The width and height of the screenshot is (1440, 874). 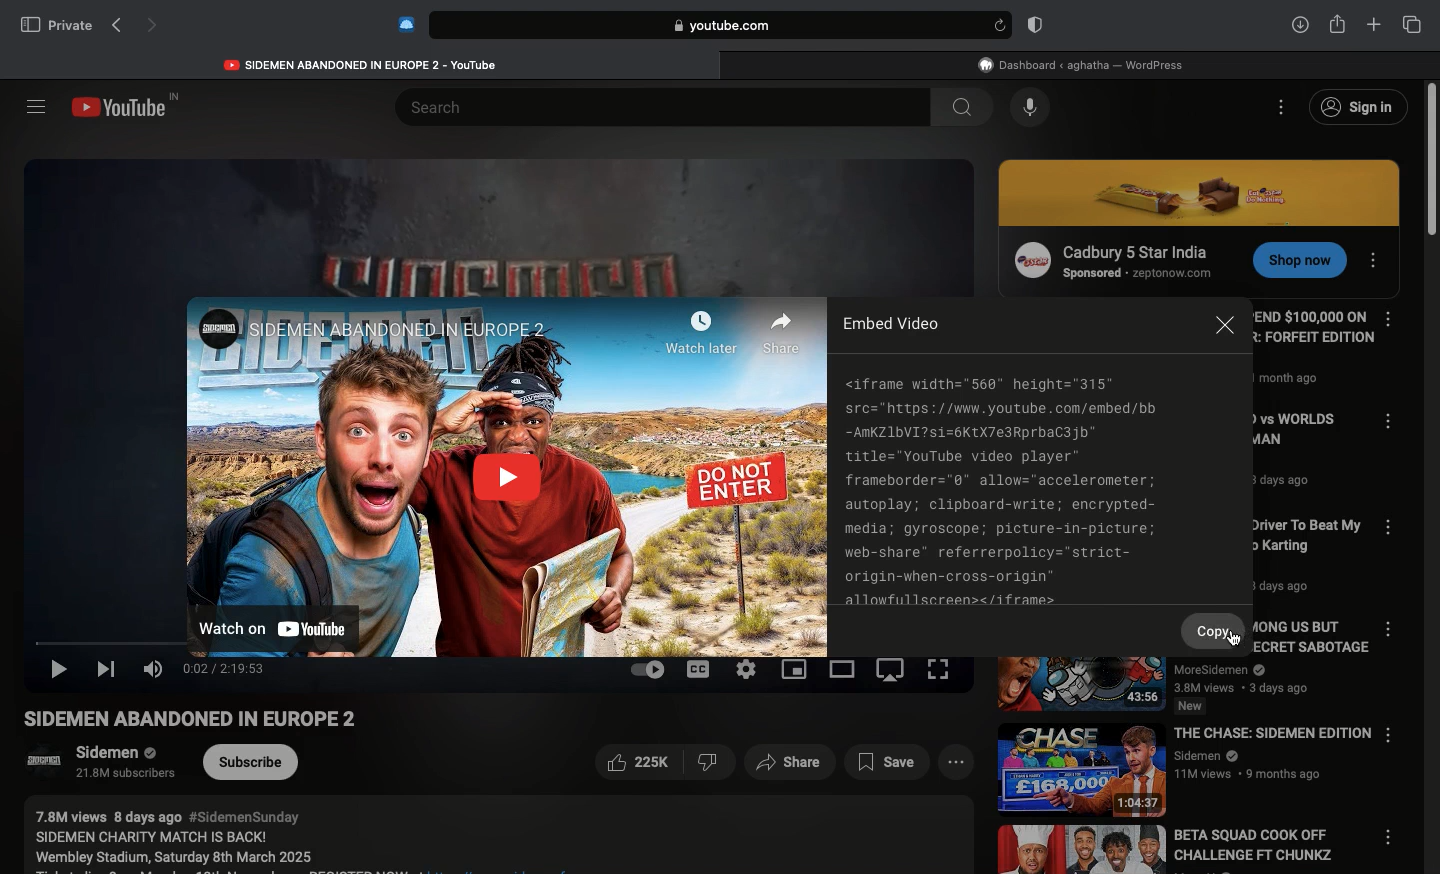 I want to click on WordPress, so click(x=1079, y=64).